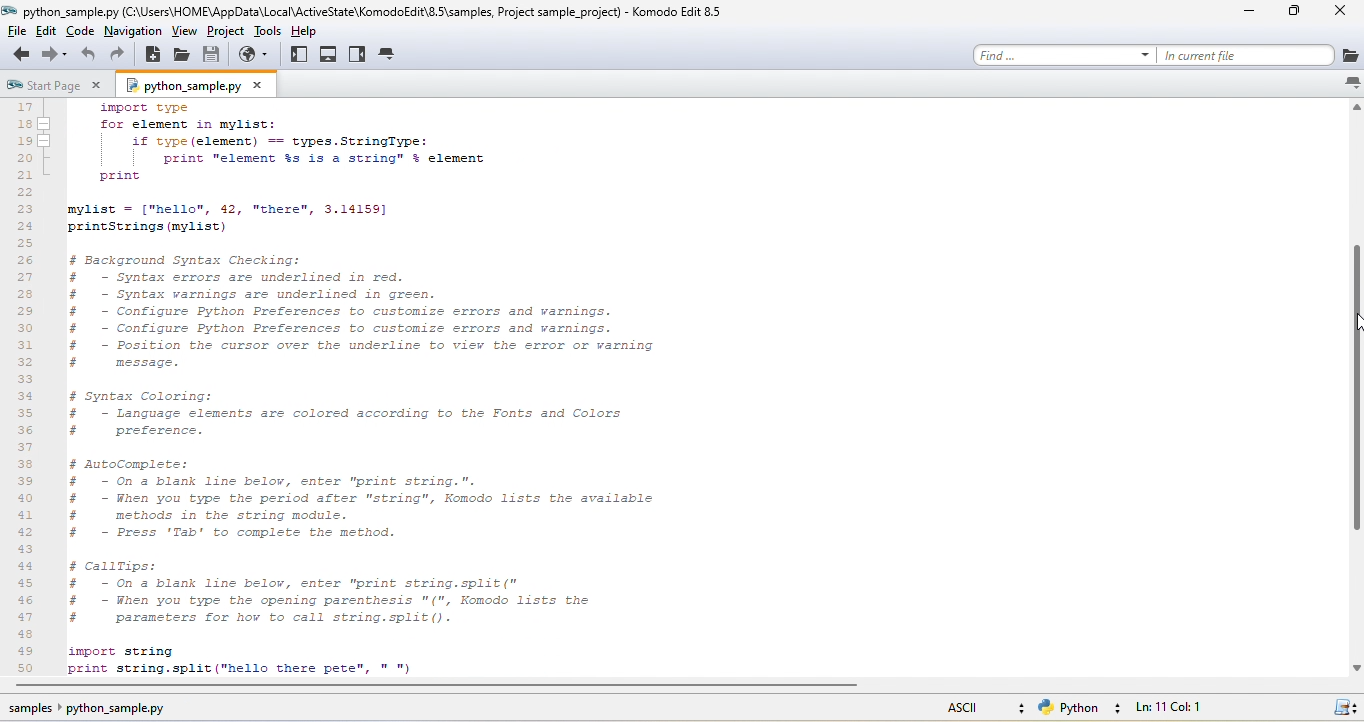 The image size is (1364, 722). I want to click on scroll up, so click(1355, 110).